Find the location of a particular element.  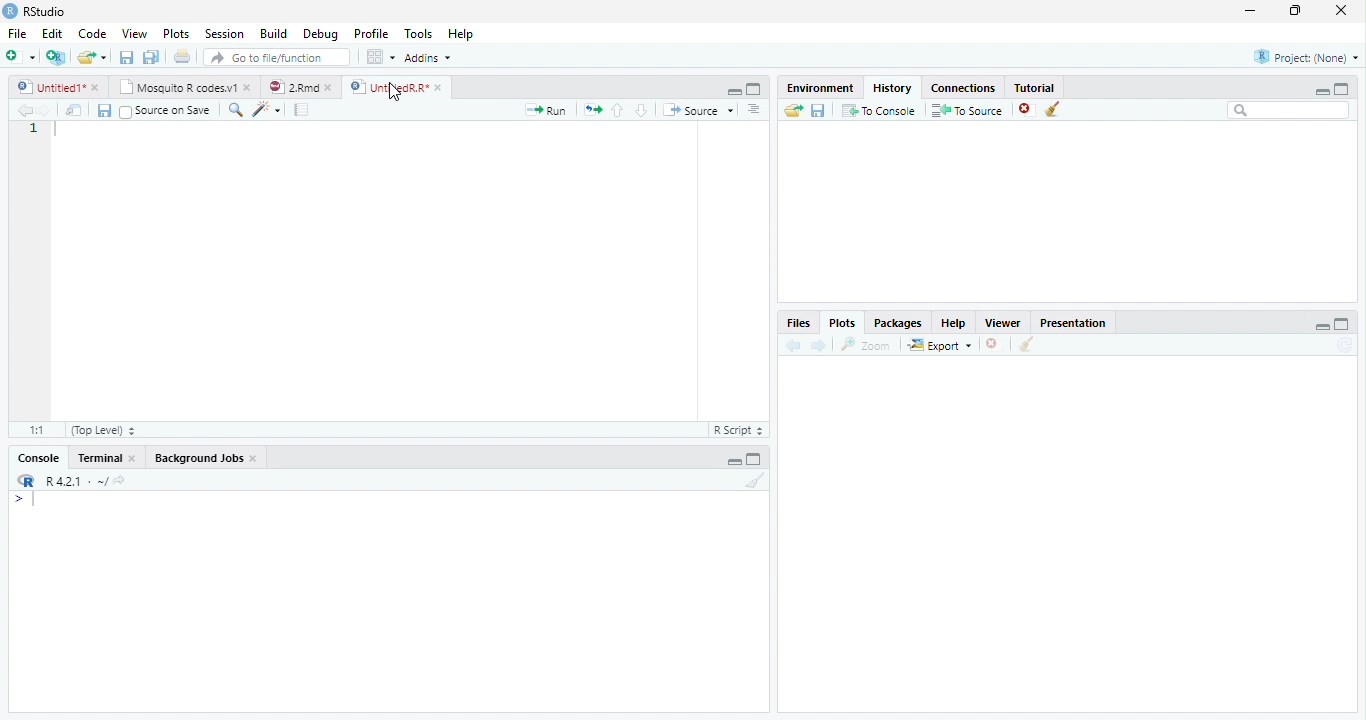

Help is located at coordinates (954, 322).